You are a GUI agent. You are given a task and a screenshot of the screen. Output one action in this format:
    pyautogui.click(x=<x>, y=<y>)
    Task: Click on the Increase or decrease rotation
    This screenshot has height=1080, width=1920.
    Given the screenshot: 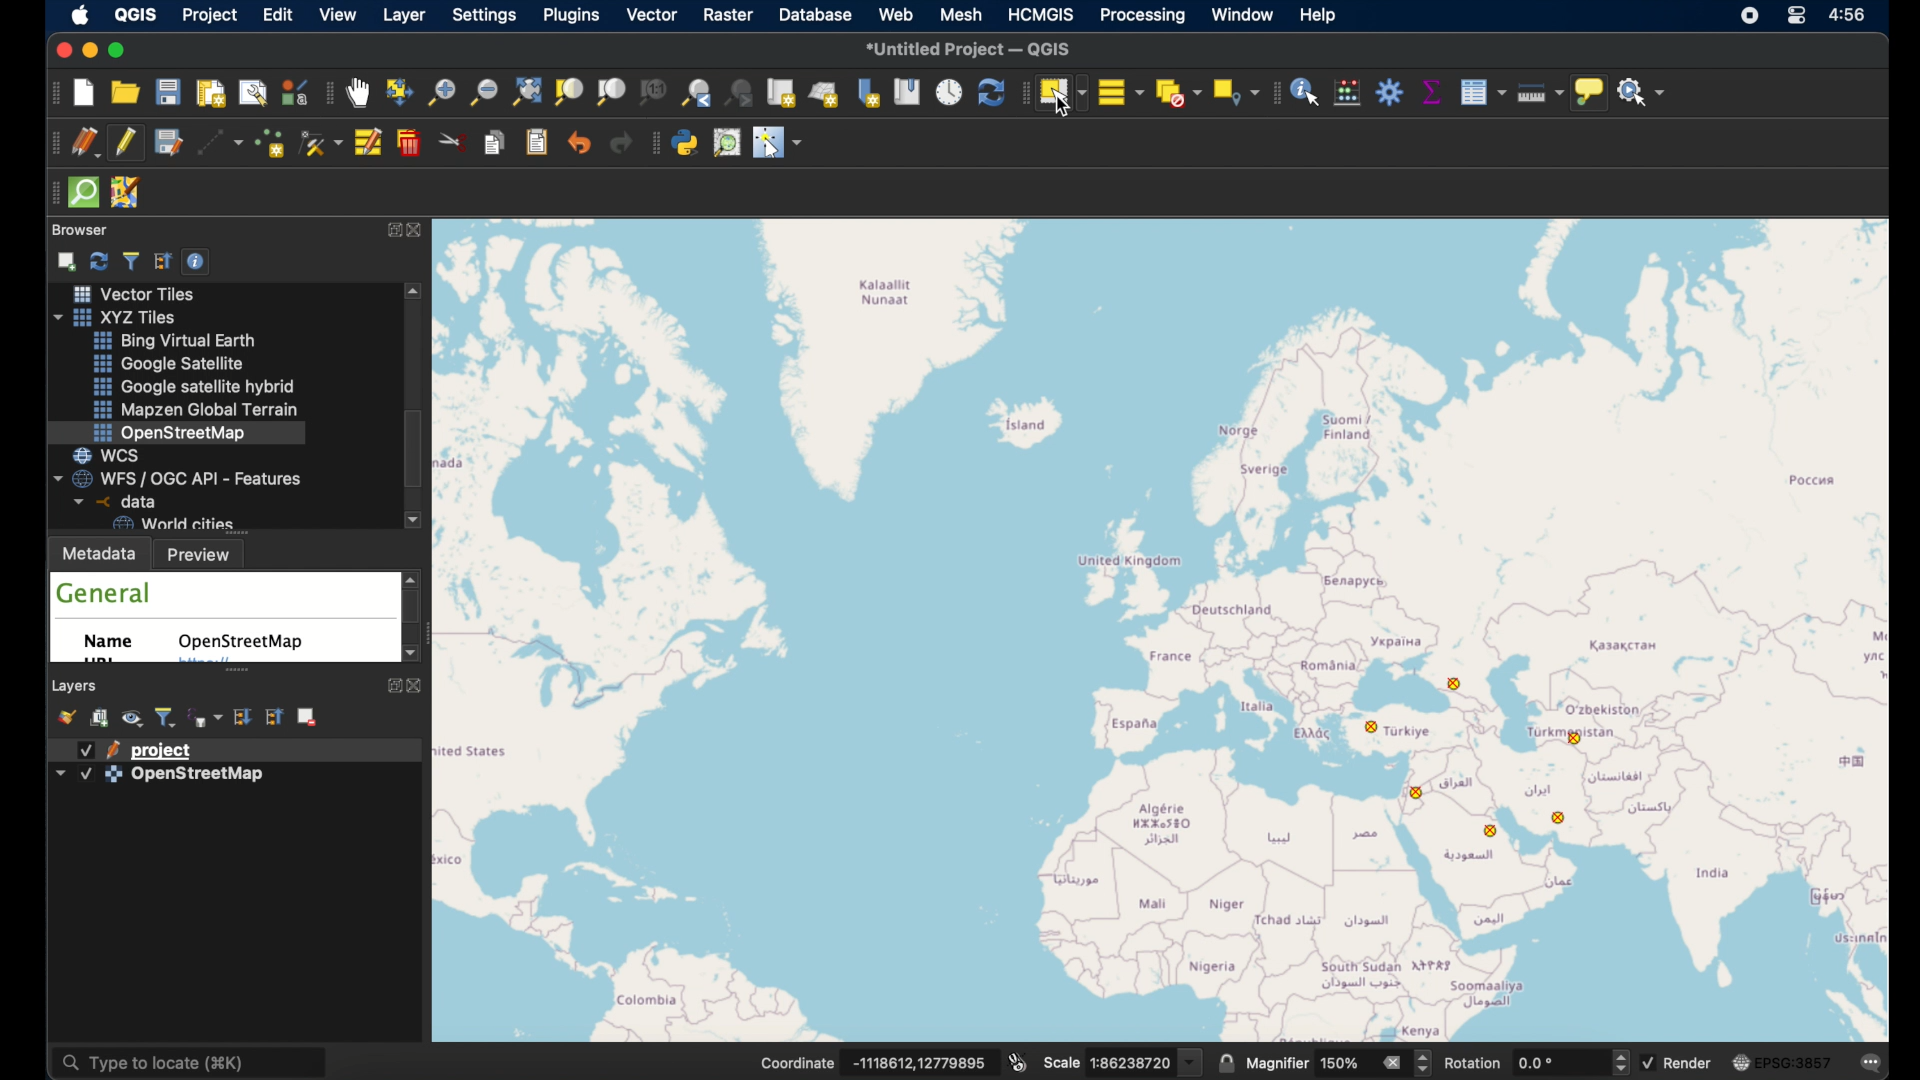 What is the action you would take?
    pyautogui.click(x=1619, y=1061)
    